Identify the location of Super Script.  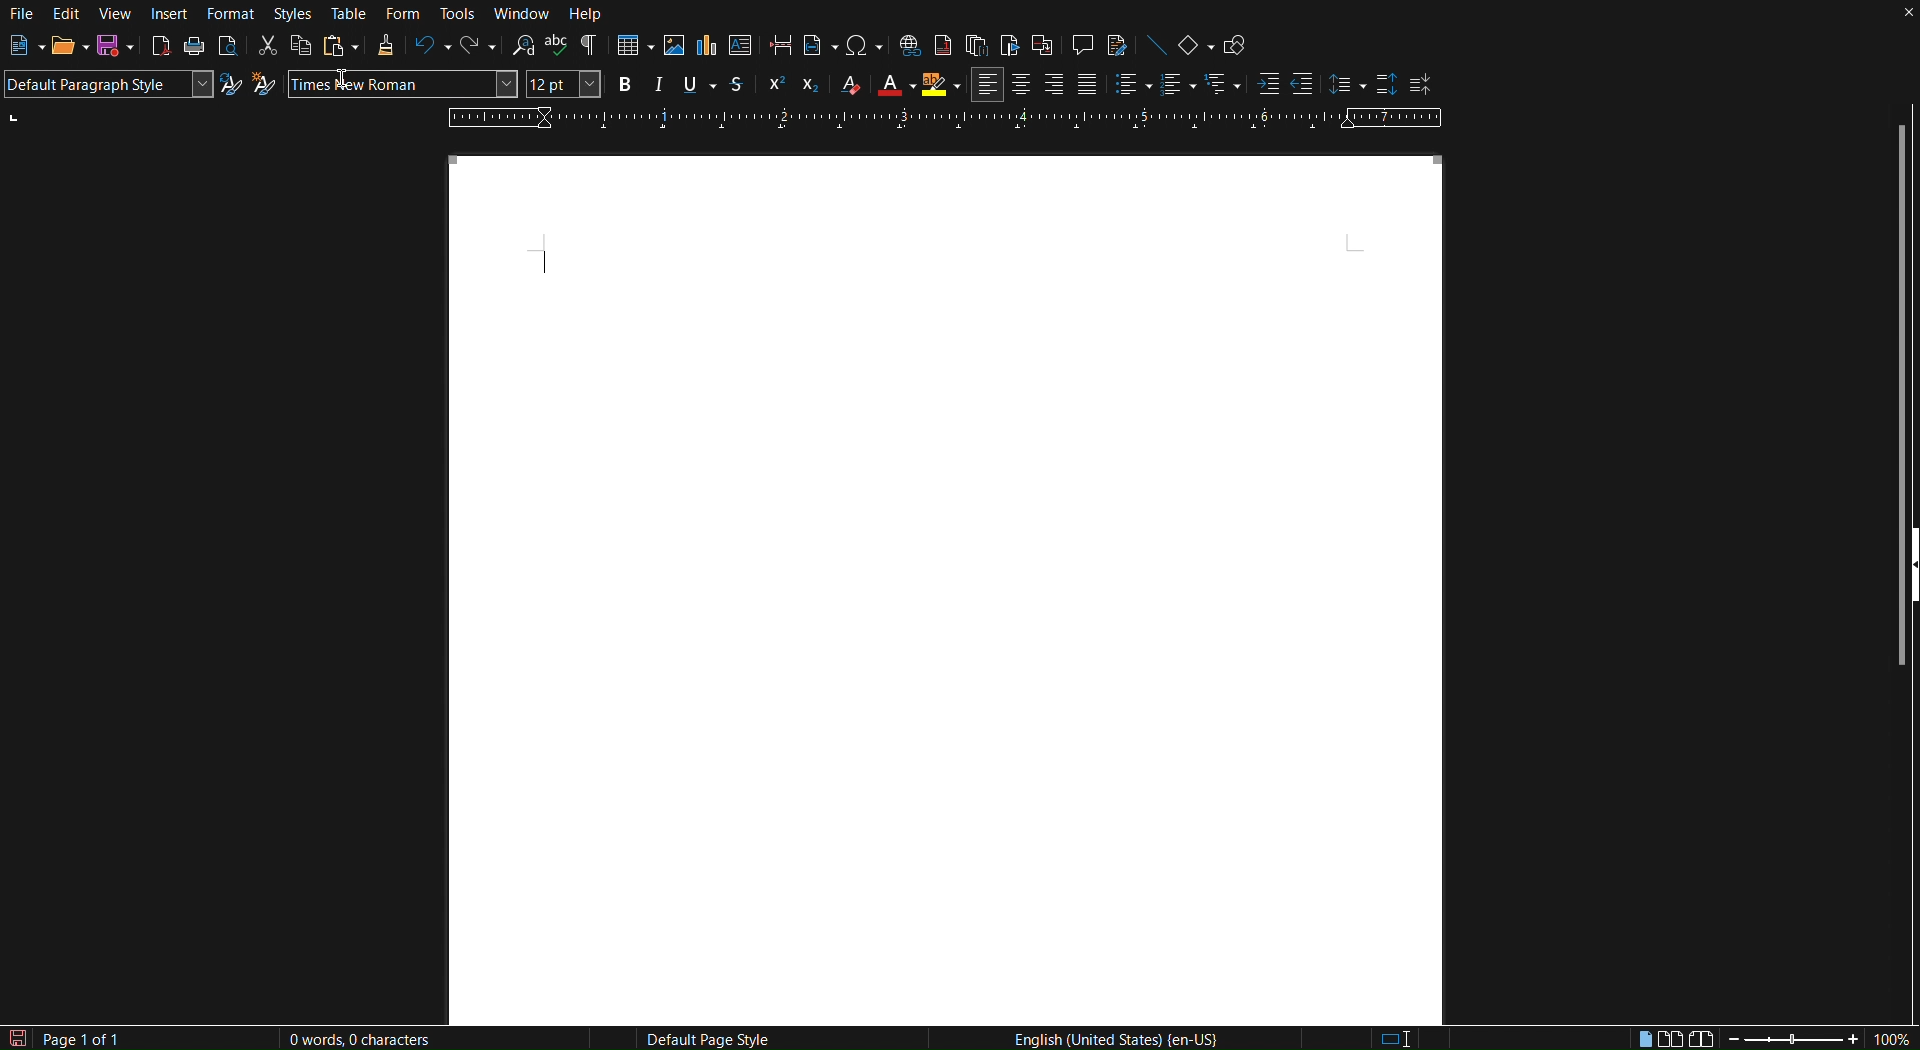
(774, 84).